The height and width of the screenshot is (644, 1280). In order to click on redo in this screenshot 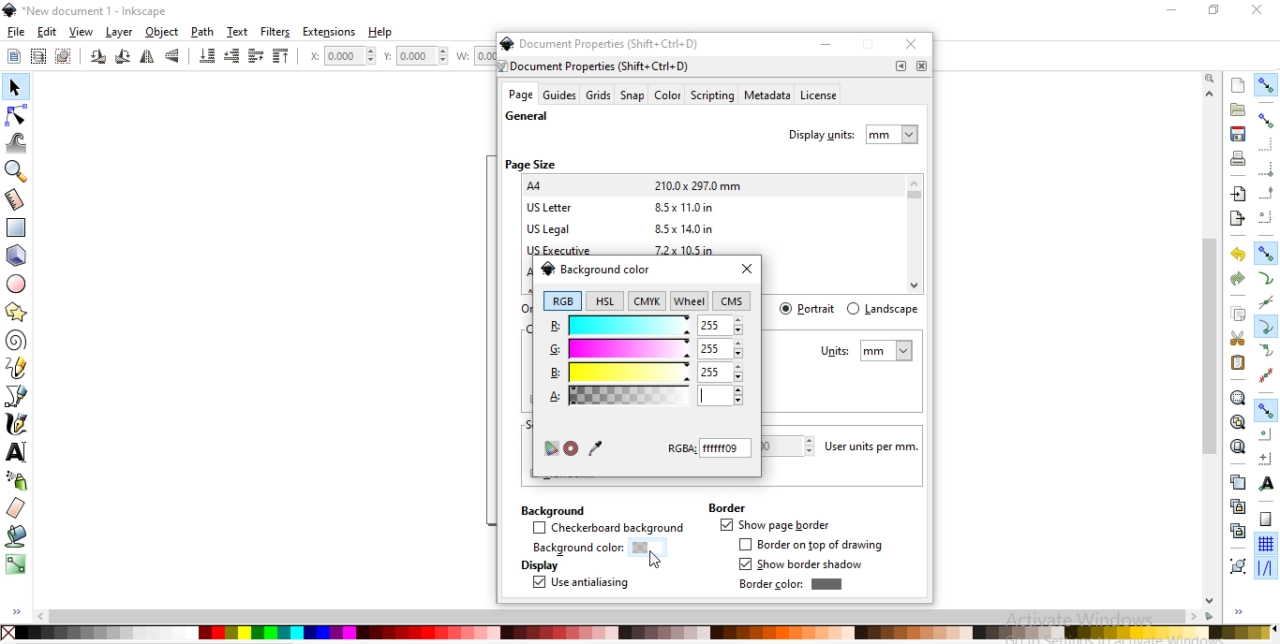, I will do `click(1238, 279)`.